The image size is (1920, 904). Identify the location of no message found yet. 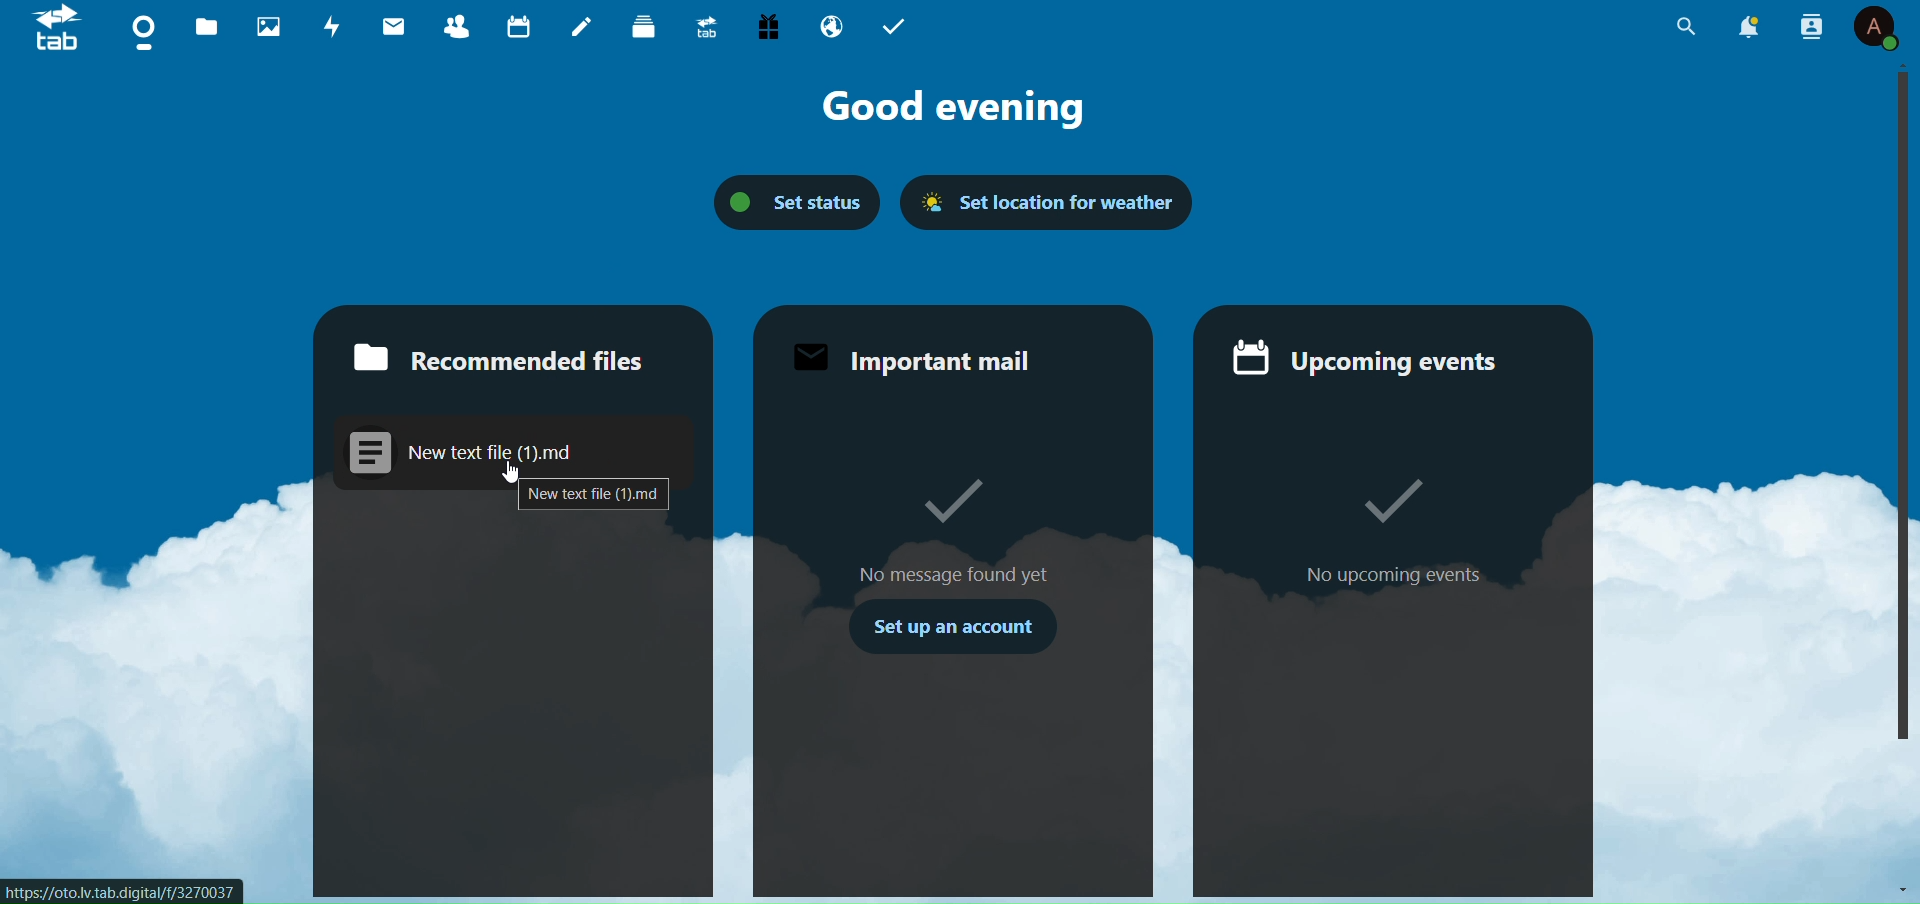
(956, 500).